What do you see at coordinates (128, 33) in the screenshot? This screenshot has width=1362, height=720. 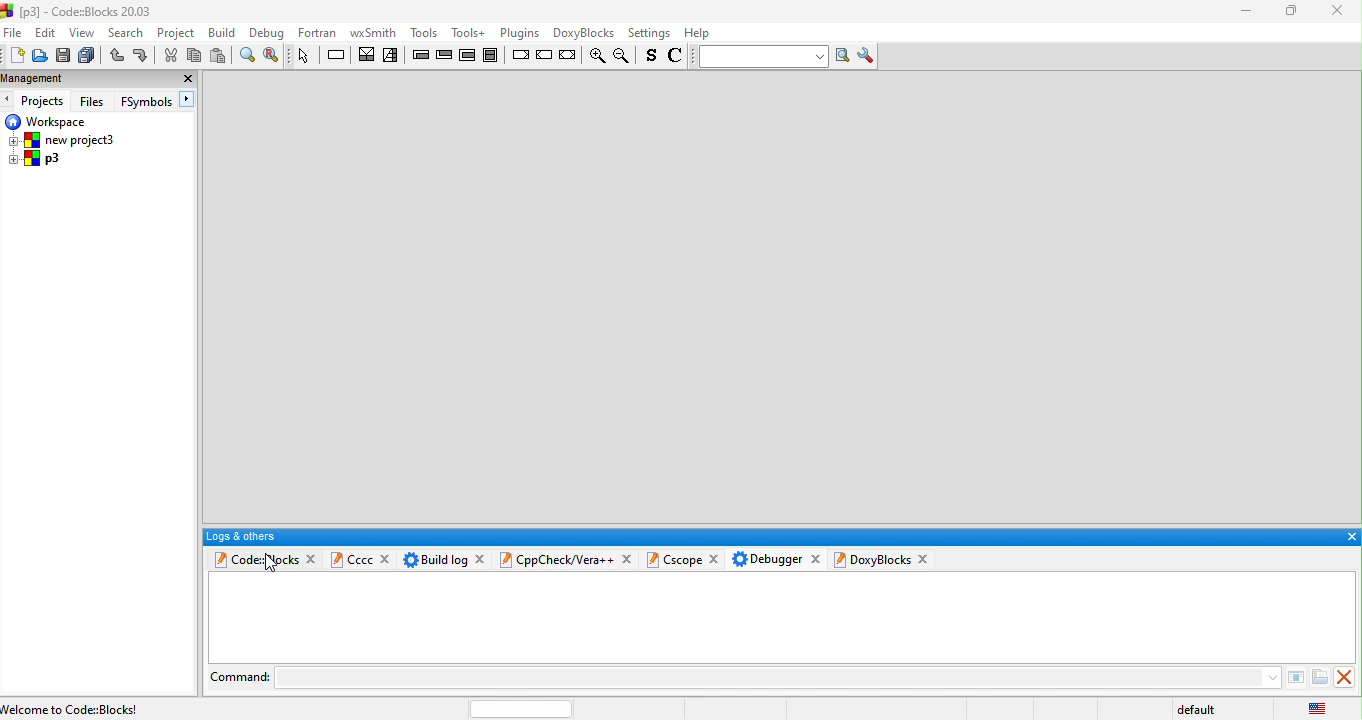 I see `search` at bounding box center [128, 33].